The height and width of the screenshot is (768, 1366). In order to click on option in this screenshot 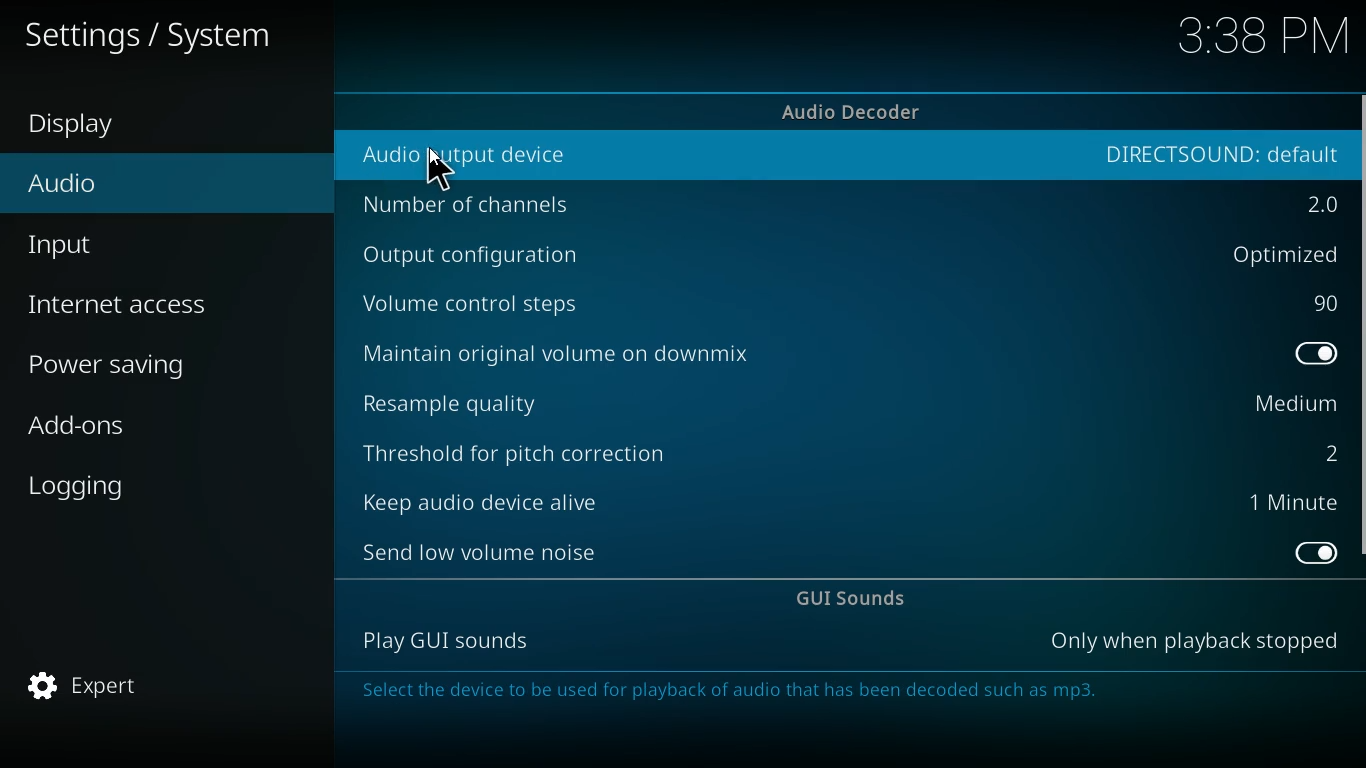, I will do `click(1290, 405)`.